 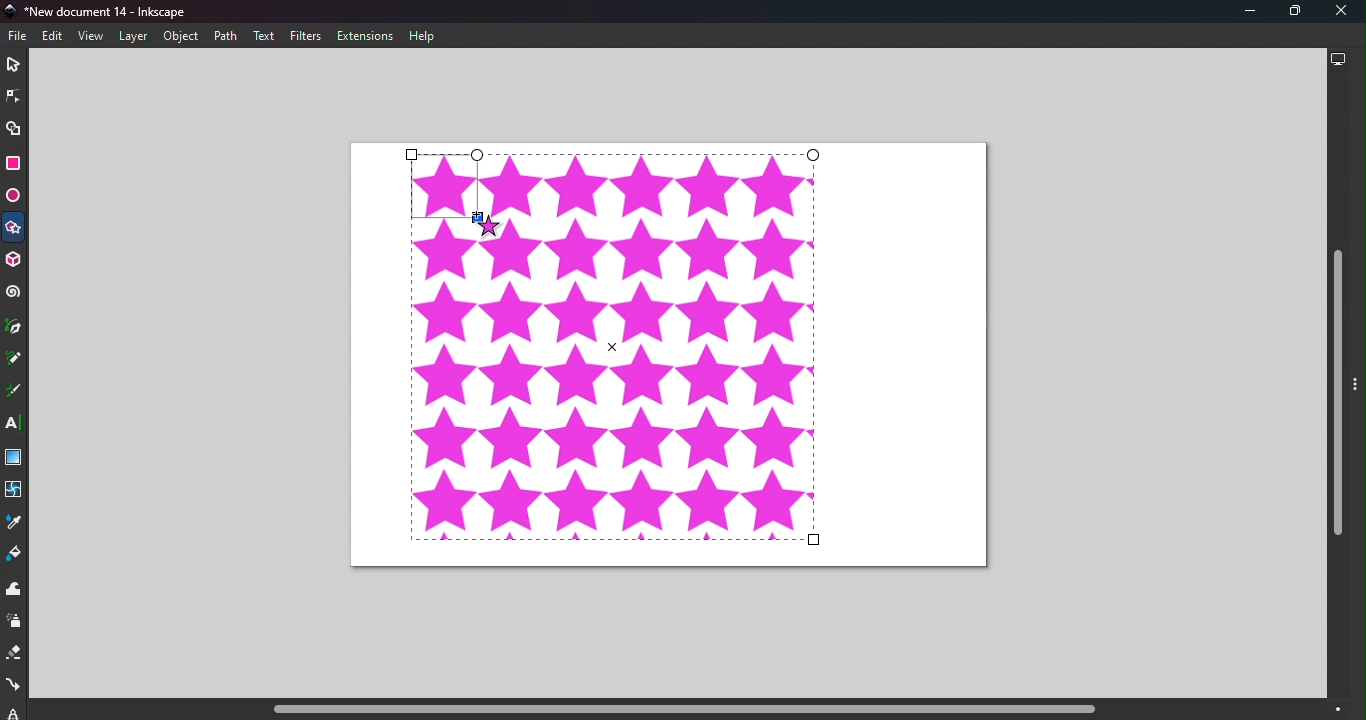 What do you see at coordinates (1241, 12) in the screenshot?
I see `Minimize ` at bounding box center [1241, 12].